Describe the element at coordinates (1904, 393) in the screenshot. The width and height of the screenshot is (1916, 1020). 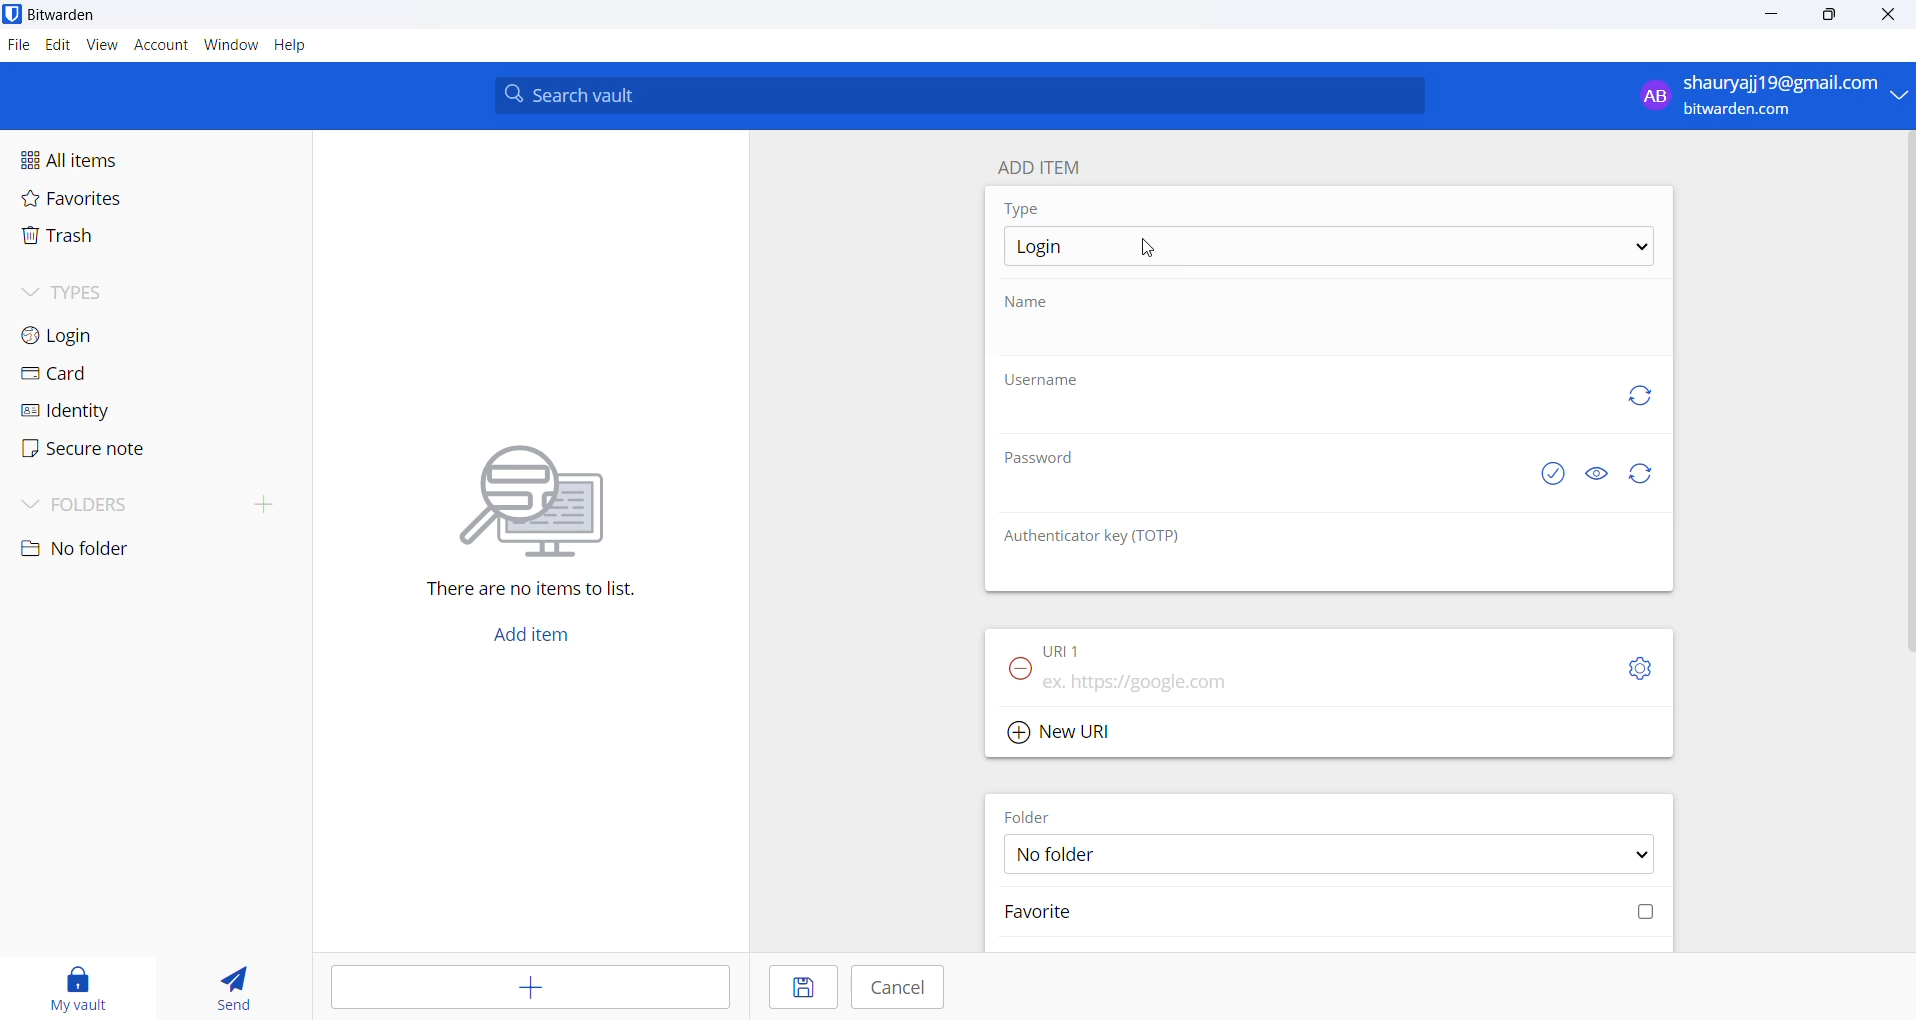
I see `scrollbar` at that location.